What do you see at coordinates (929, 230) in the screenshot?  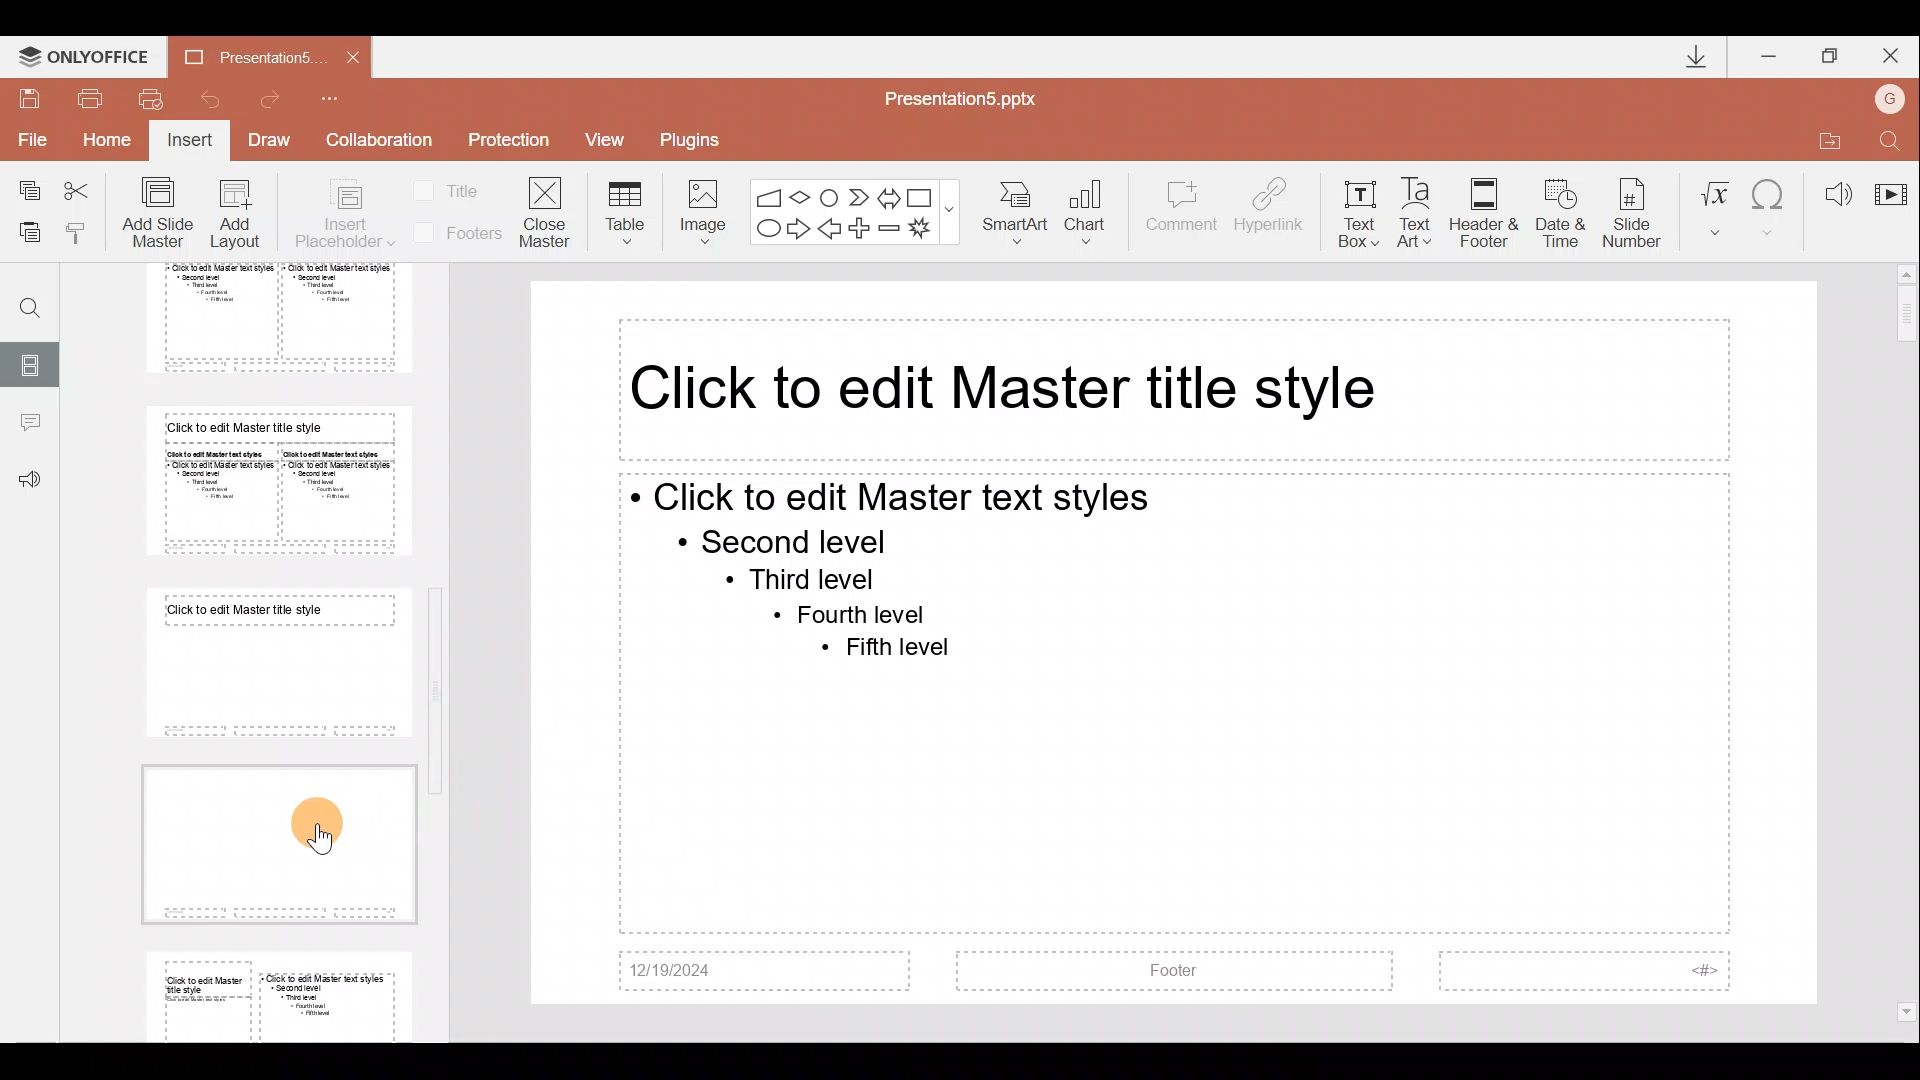 I see `Explosion 1` at bounding box center [929, 230].